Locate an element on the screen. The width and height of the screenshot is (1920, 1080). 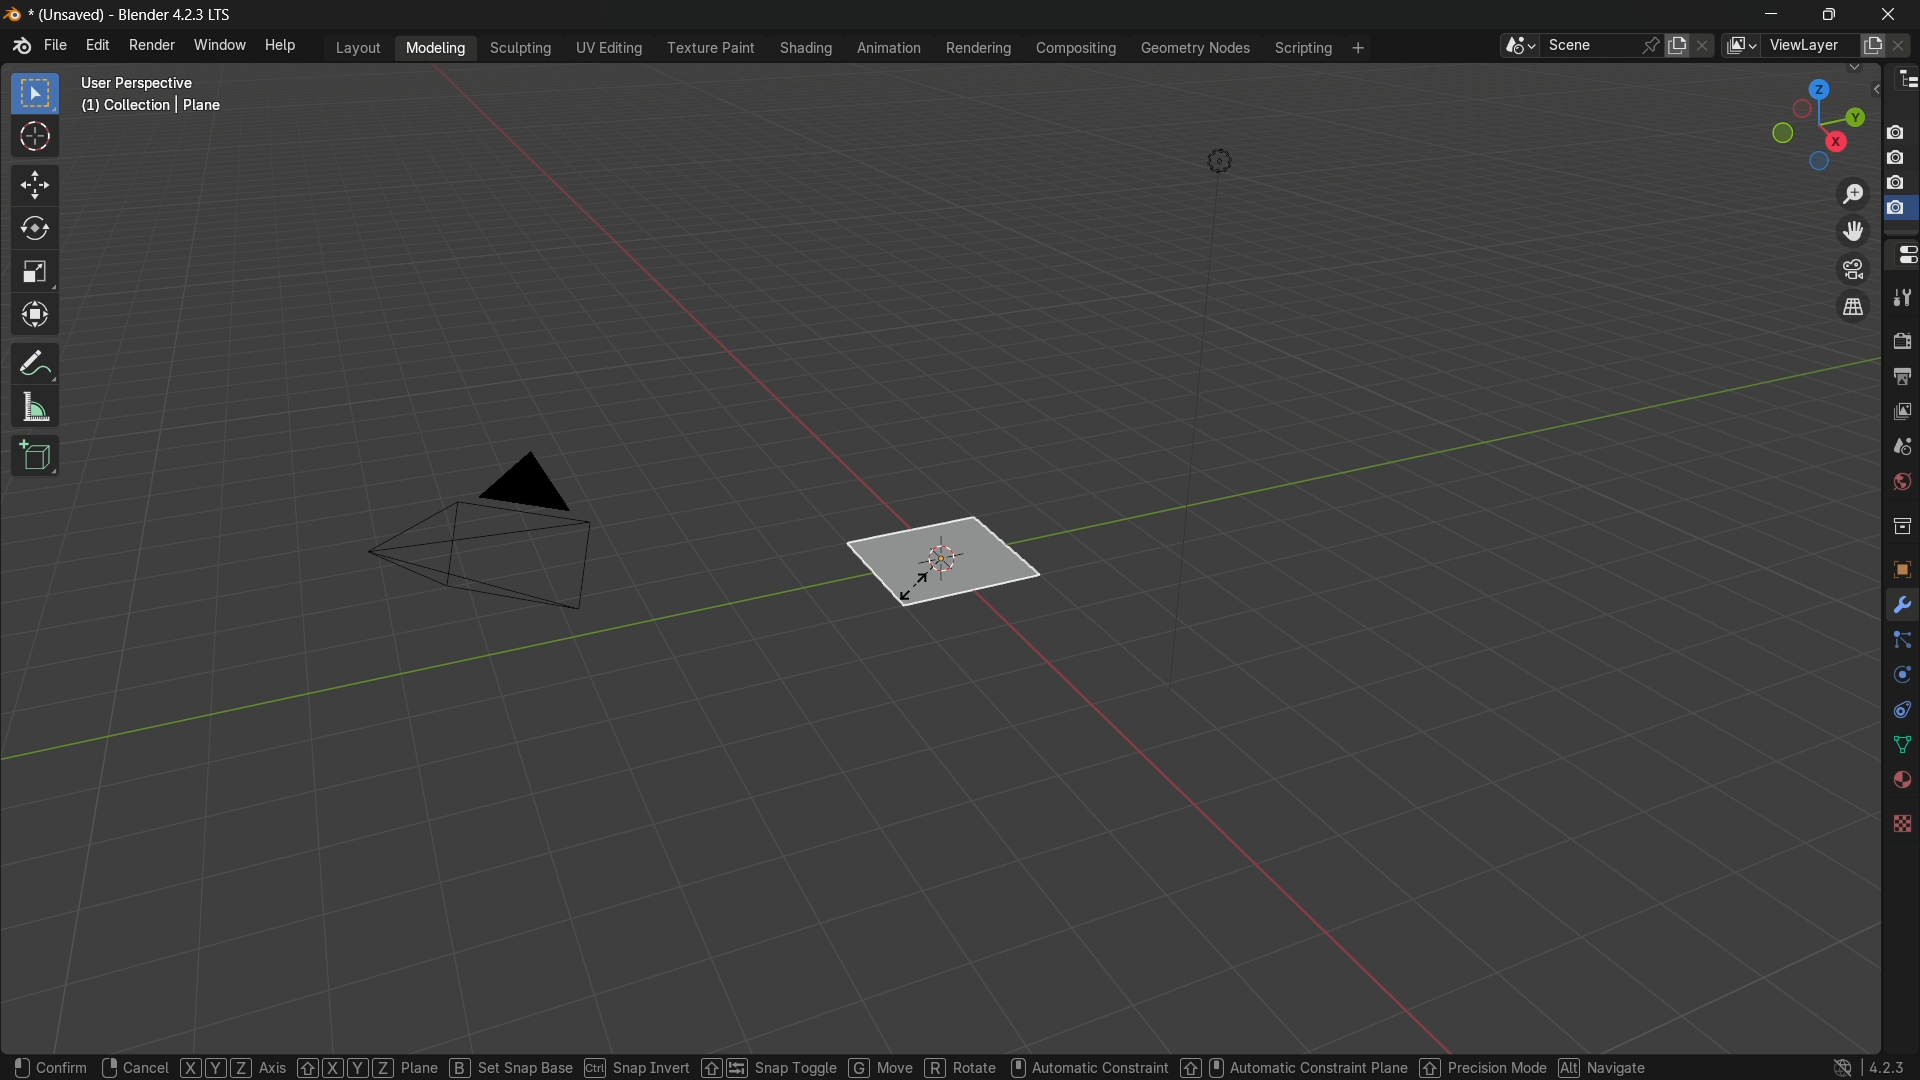
rendering is located at coordinates (978, 48).